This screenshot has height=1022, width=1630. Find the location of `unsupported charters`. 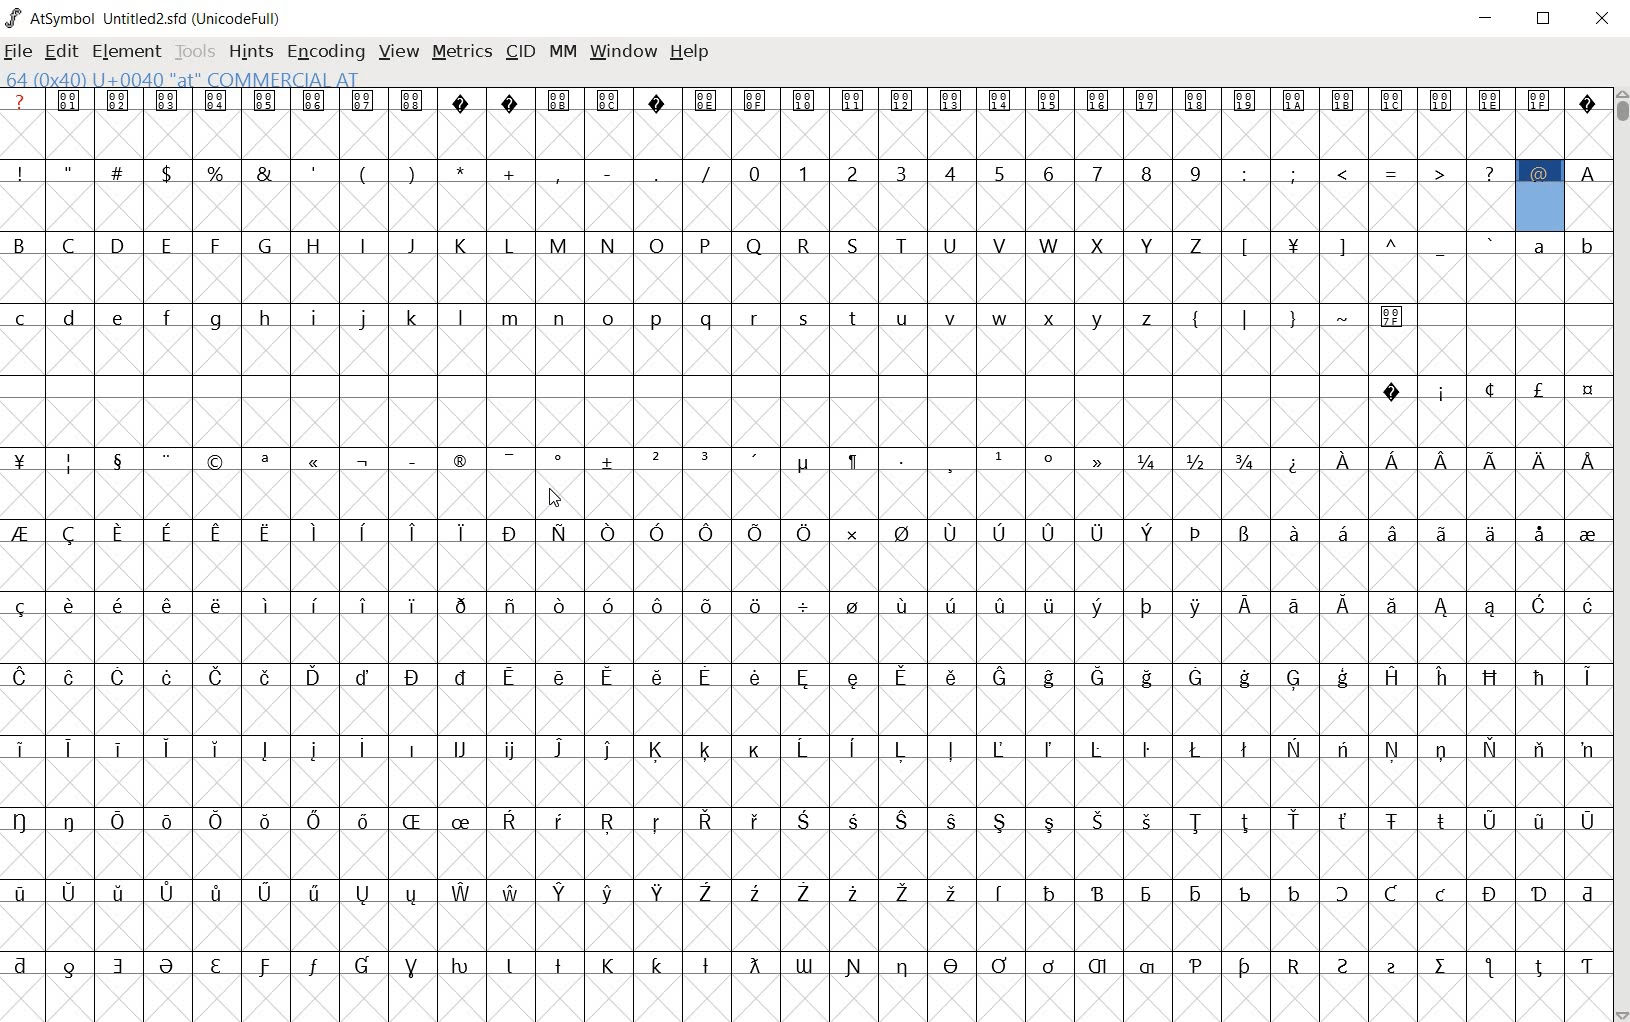

unsupported charters is located at coordinates (487, 99).